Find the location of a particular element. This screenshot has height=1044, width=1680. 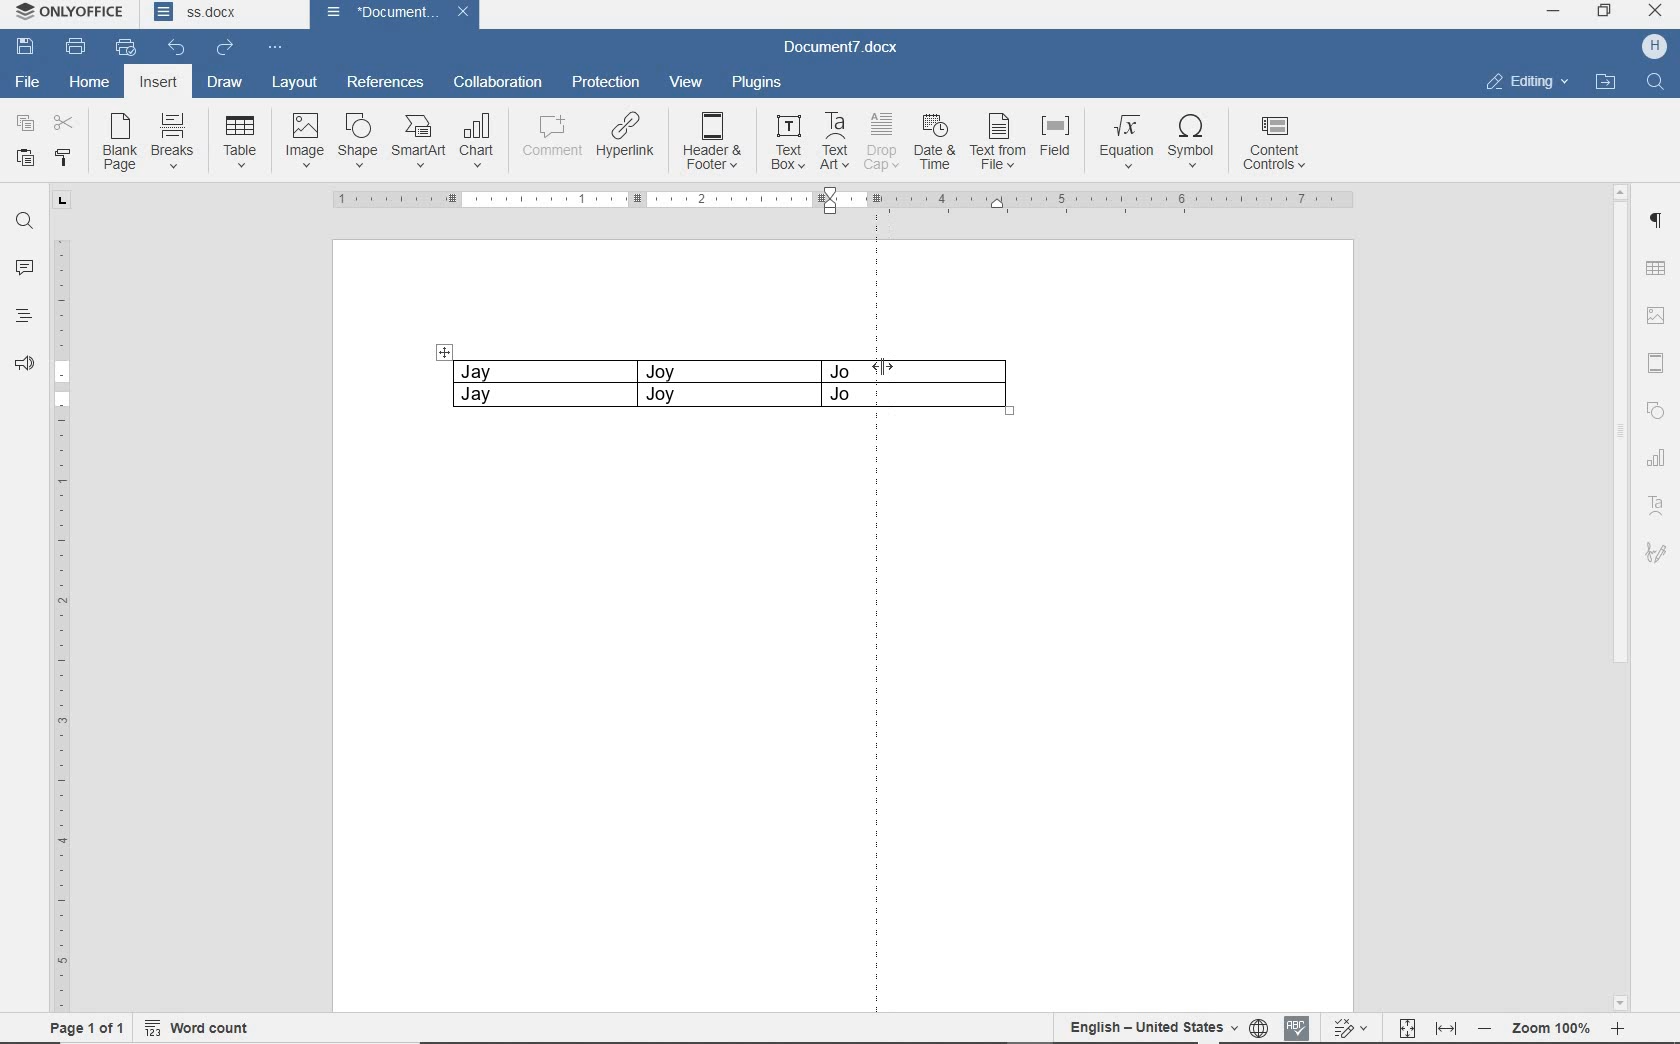

ZOOM OUT OR ZOOM IN is located at coordinates (1554, 1028).